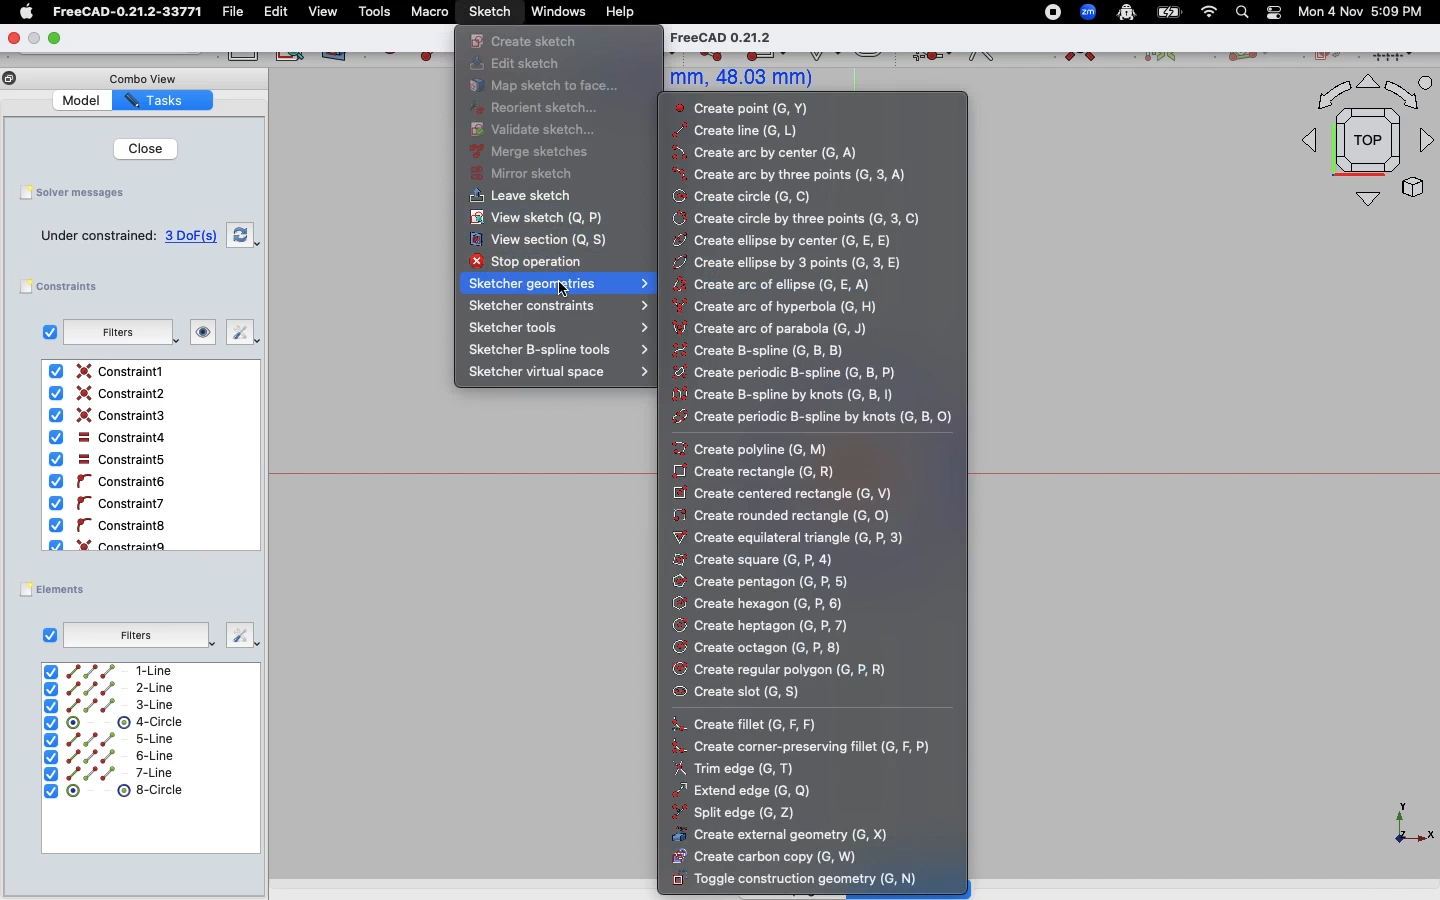 This screenshot has width=1440, height=900. Describe the element at coordinates (557, 330) in the screenshot. I see `Sketcher tools` at that location.